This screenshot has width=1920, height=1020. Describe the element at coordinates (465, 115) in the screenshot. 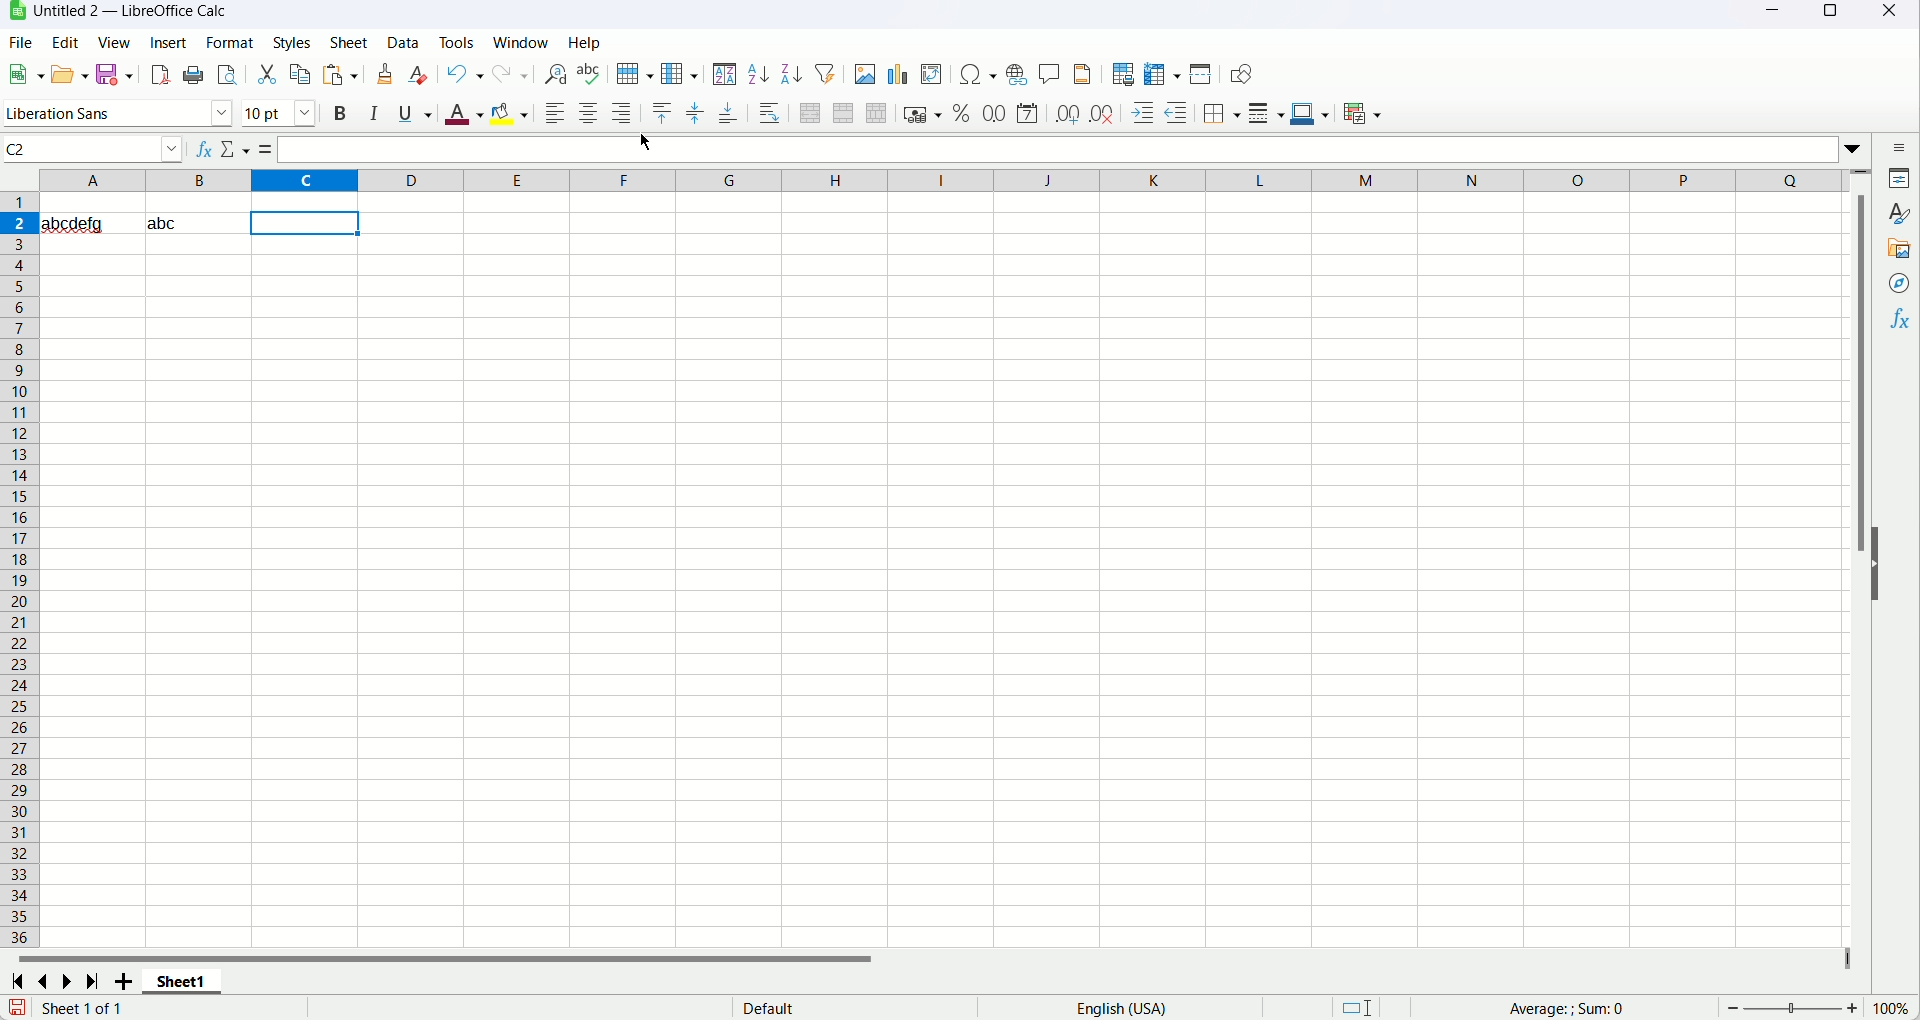

I see `font color` at that location.